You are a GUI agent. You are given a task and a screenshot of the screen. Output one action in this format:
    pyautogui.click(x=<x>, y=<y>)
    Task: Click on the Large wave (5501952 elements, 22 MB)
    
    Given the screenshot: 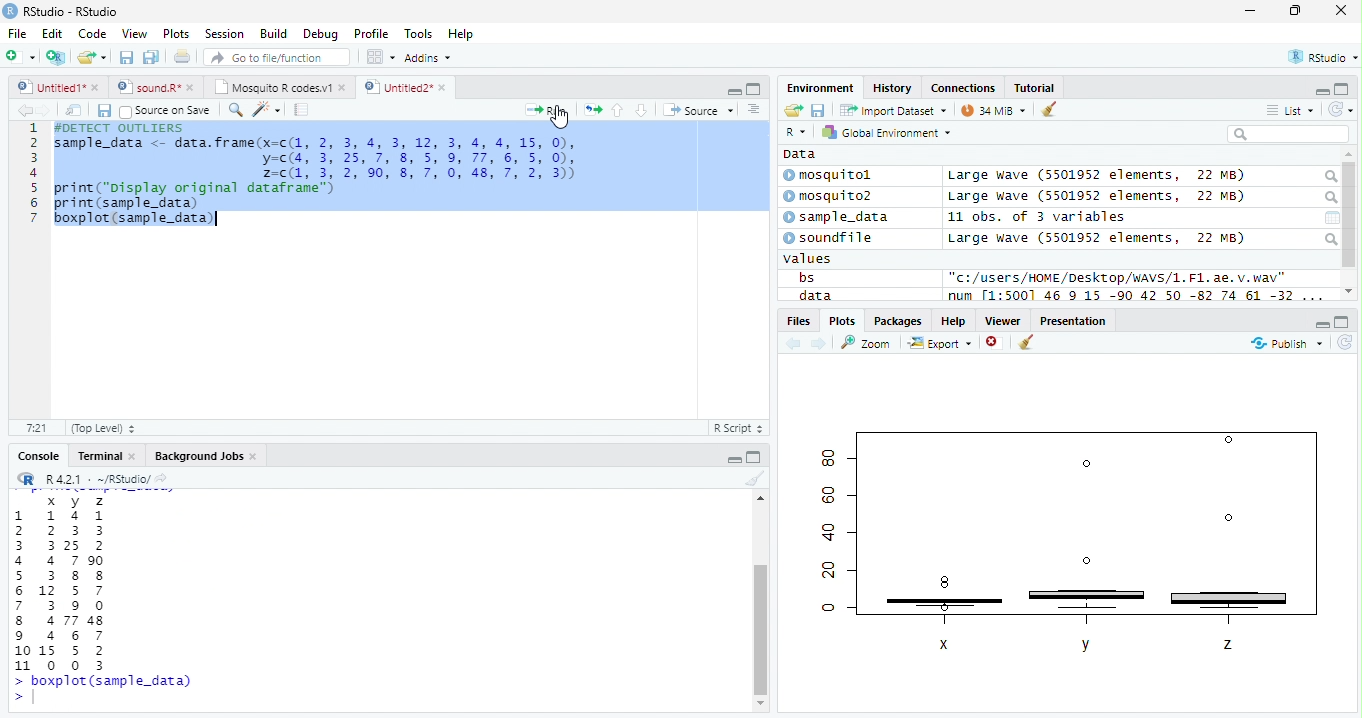 What is the action you would take?
    pyautogui.click(x=1096, y=238)
    